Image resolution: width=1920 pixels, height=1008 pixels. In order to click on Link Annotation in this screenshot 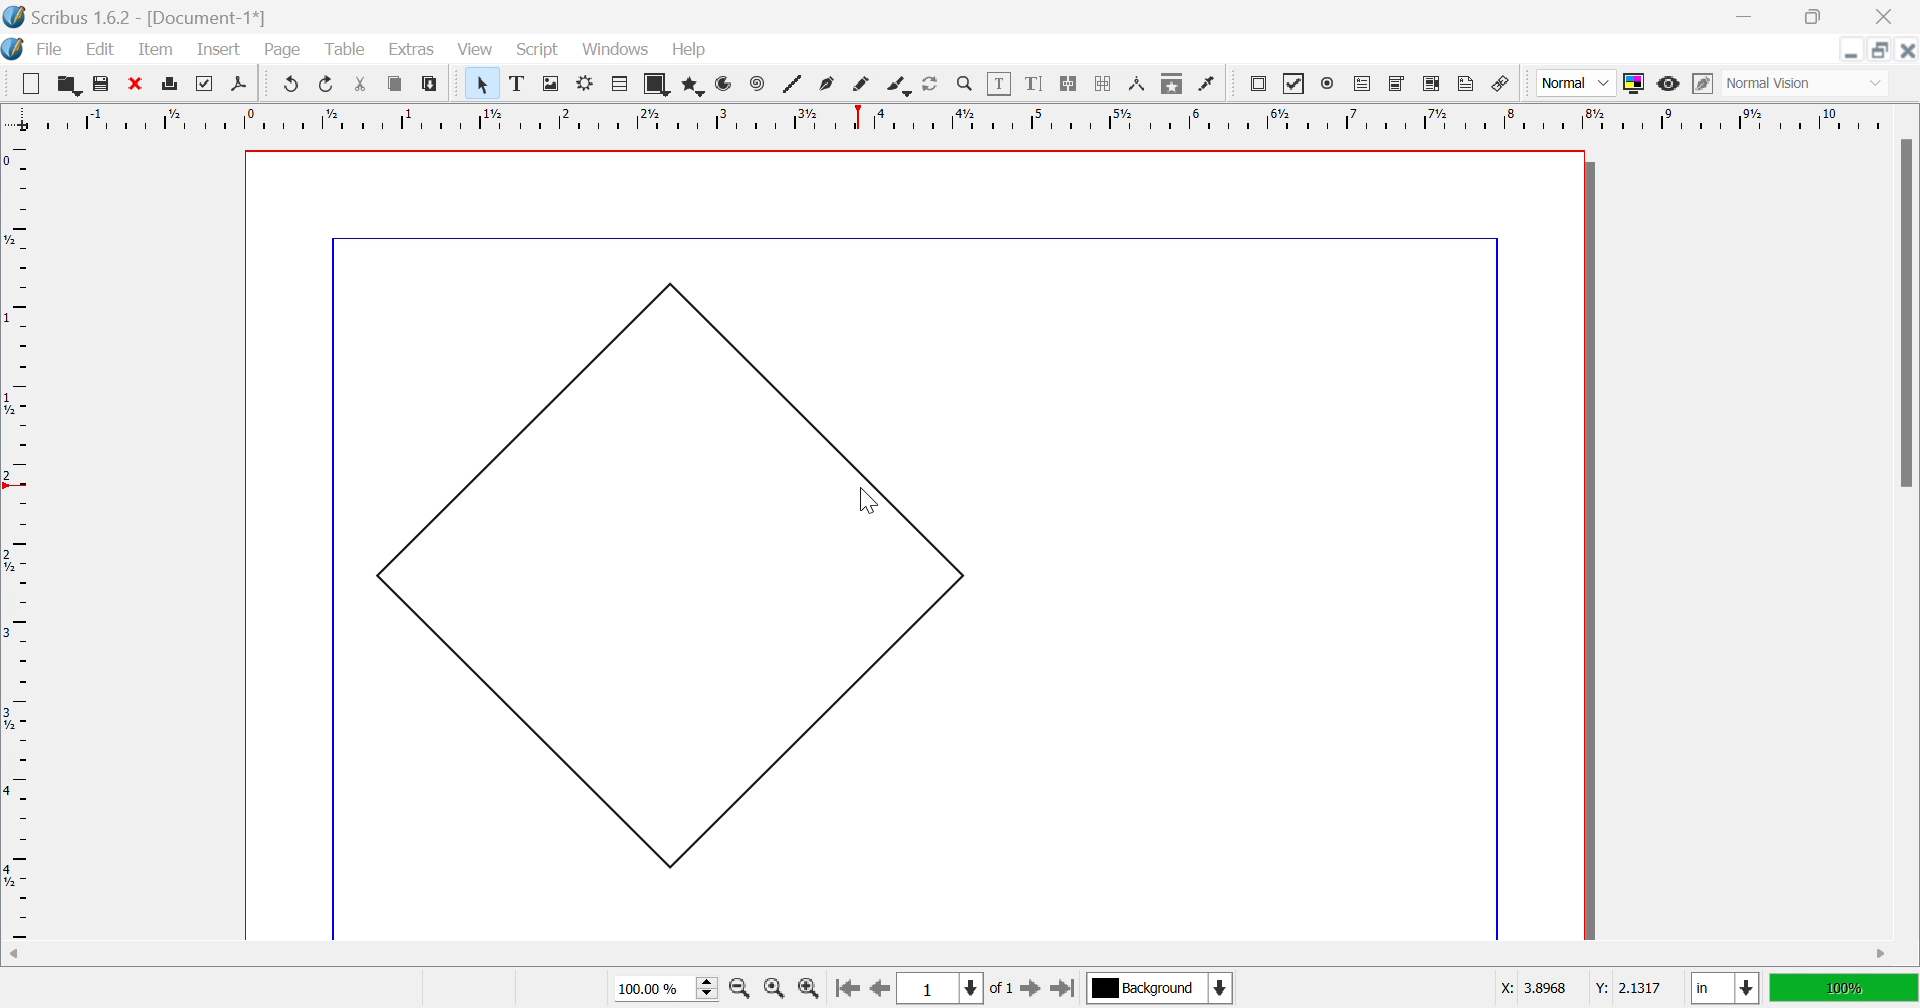, I will do `click(1501, 86)`.